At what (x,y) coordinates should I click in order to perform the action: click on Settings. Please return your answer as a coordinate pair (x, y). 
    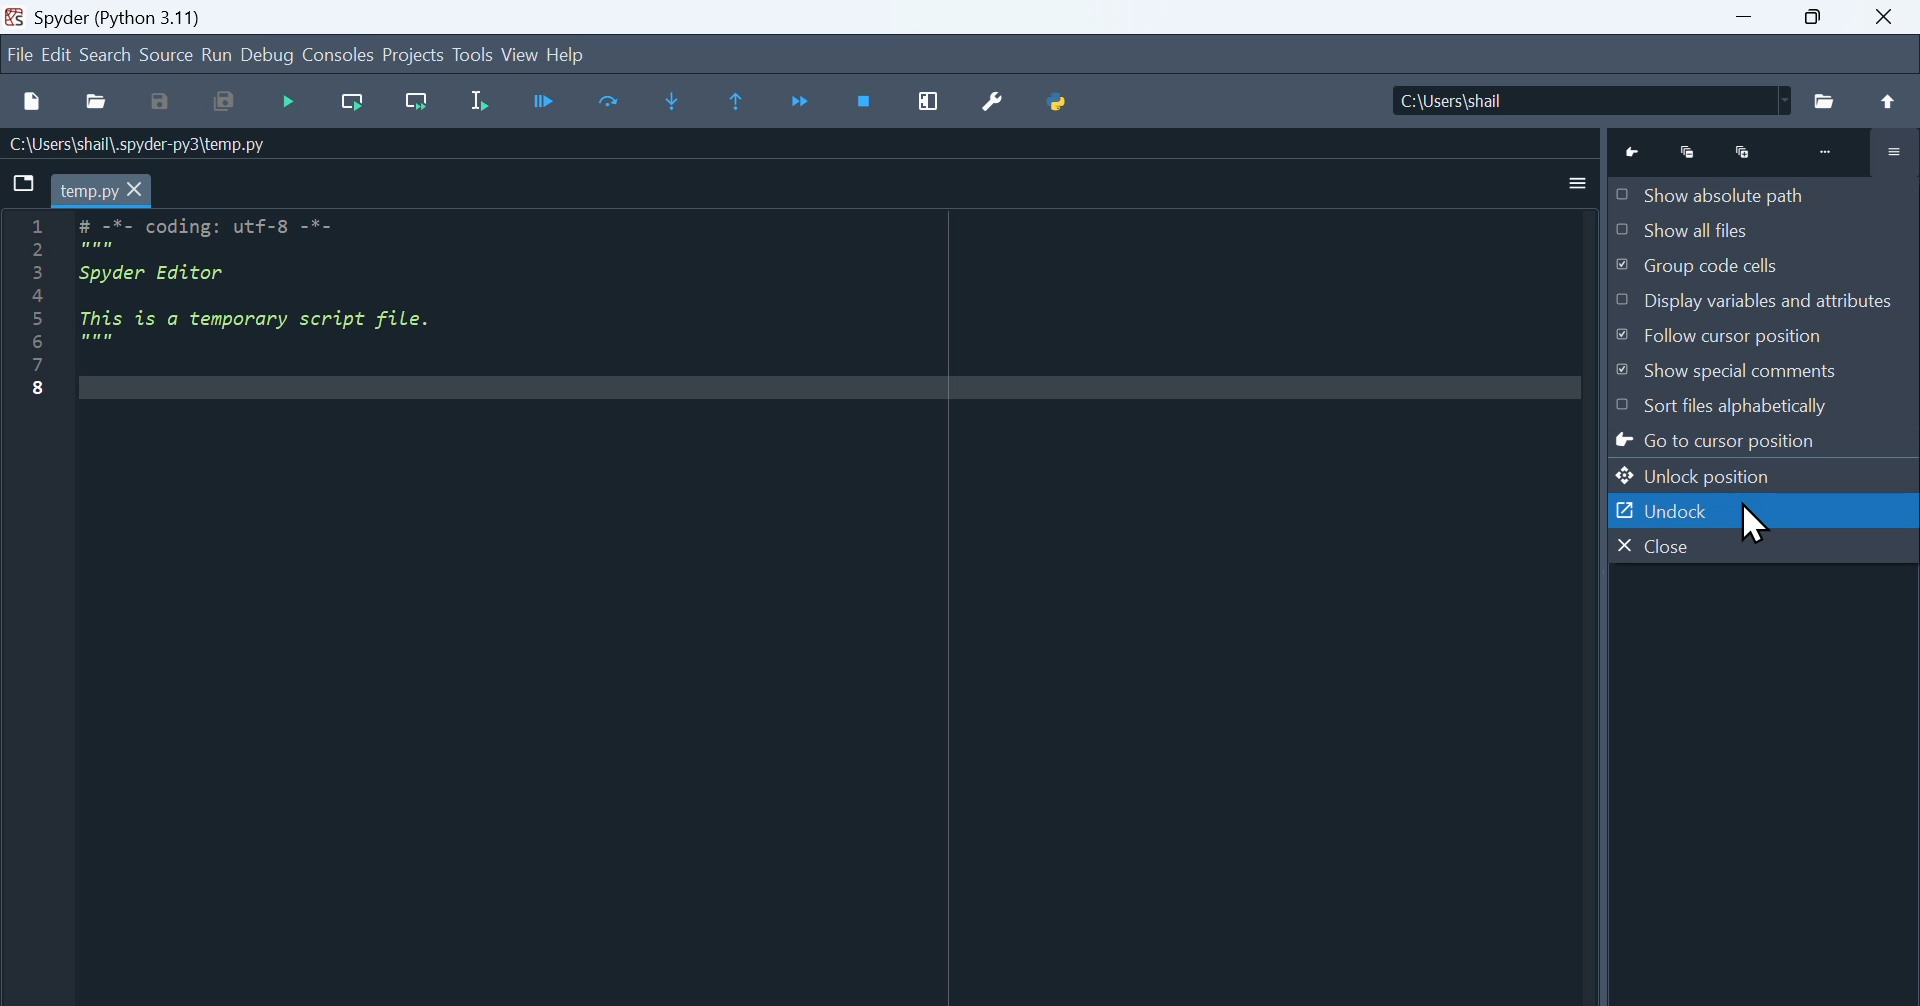
    Looking at the image, I should click on (1895, 152).